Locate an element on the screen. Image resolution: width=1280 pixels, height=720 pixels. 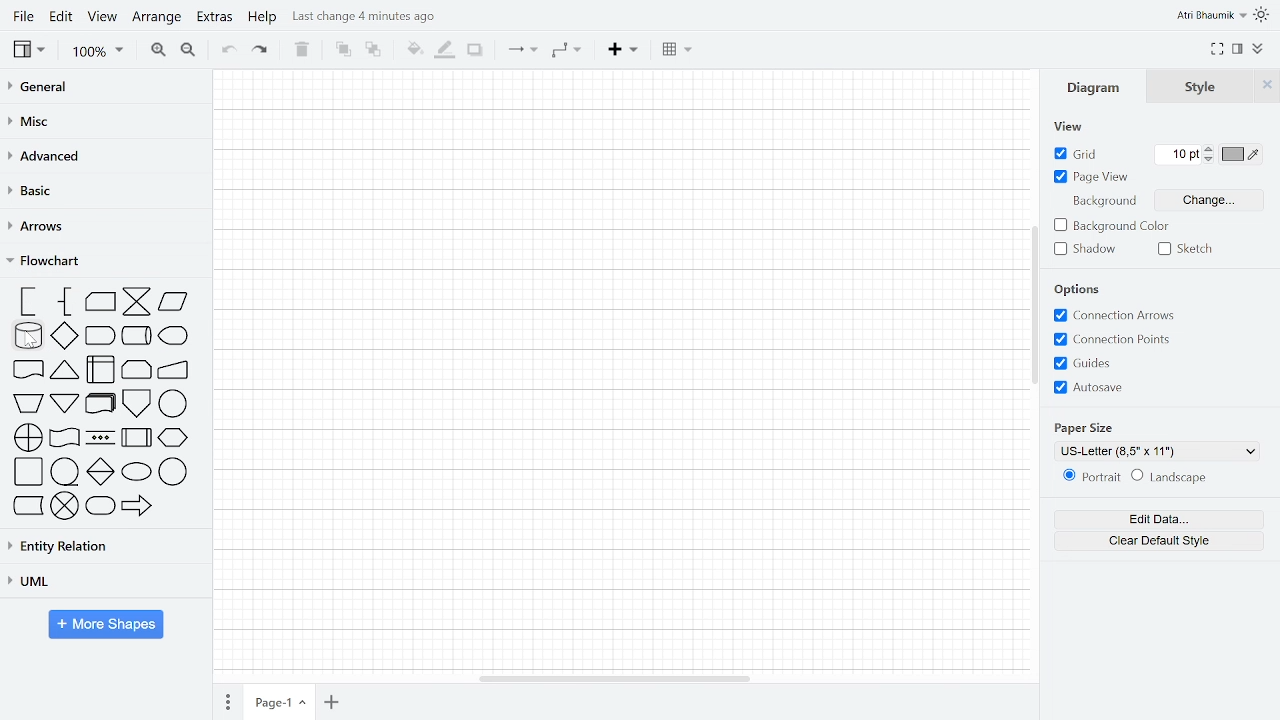
Format is located at coordinates (1240, 50).